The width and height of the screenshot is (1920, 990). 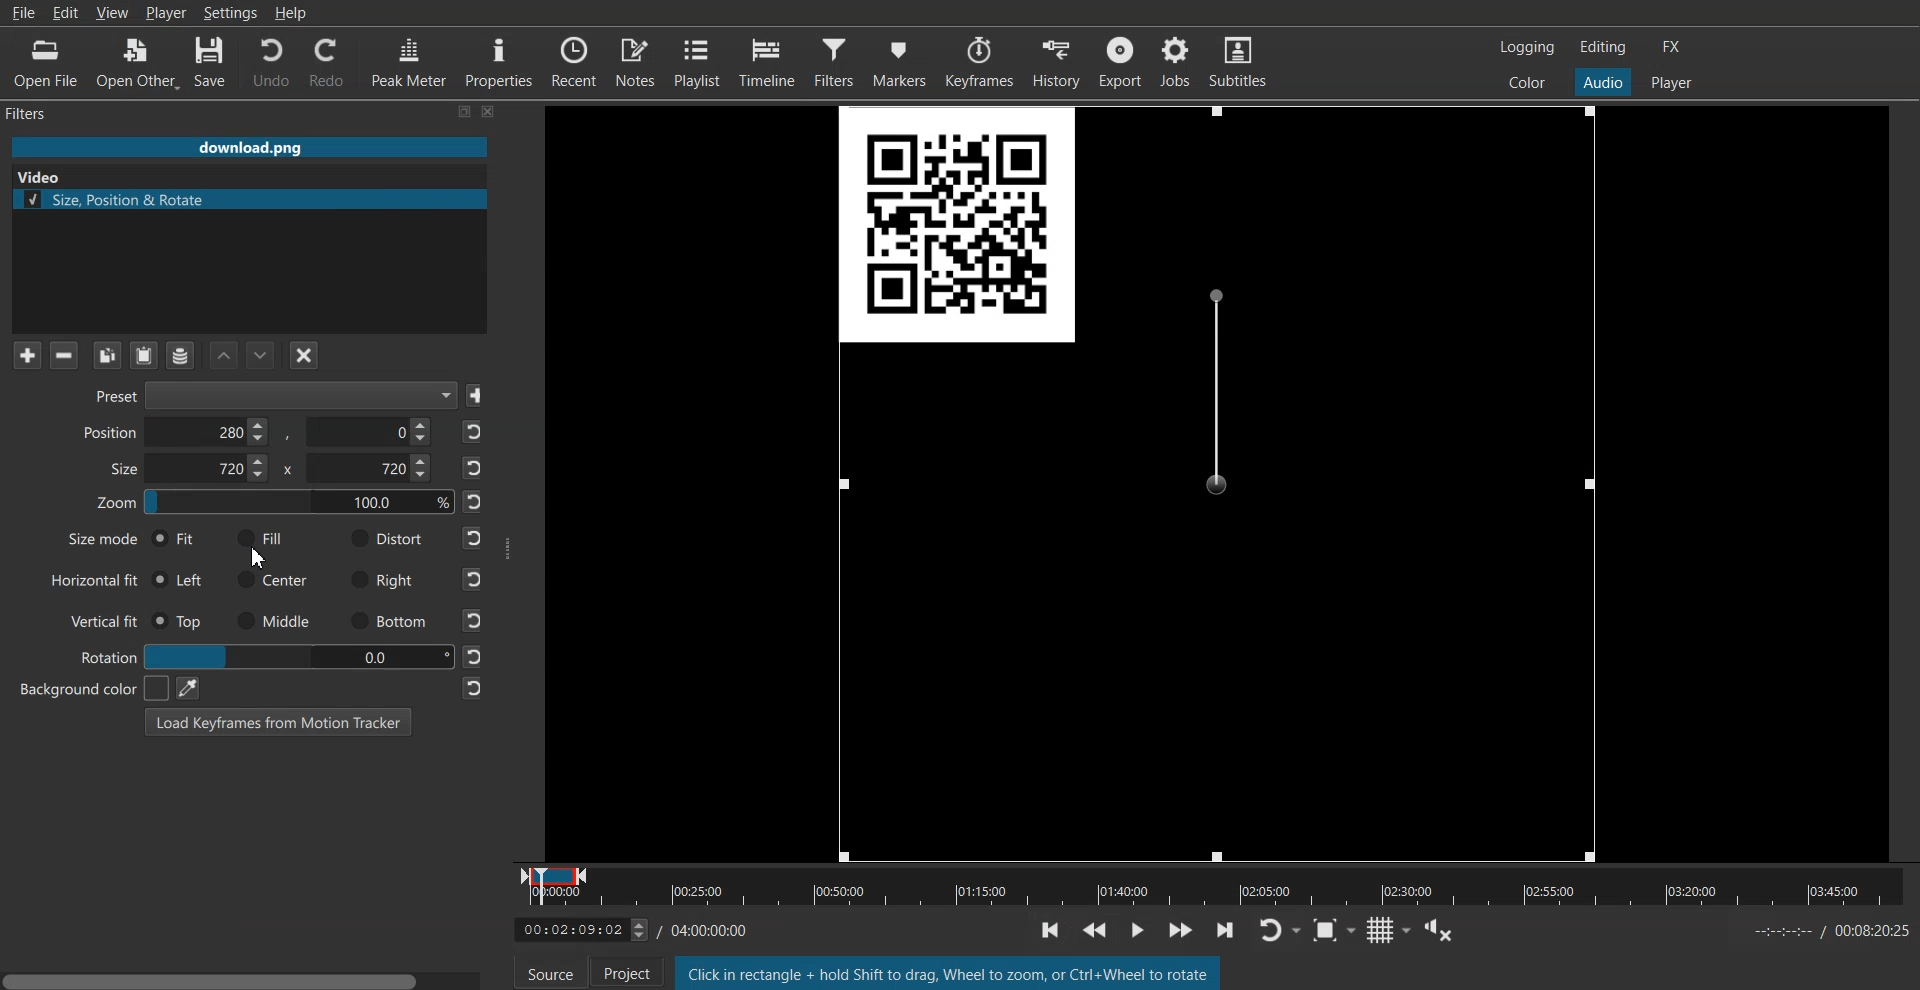 I want to click on Save a filter set, so click(x=180, y=355).